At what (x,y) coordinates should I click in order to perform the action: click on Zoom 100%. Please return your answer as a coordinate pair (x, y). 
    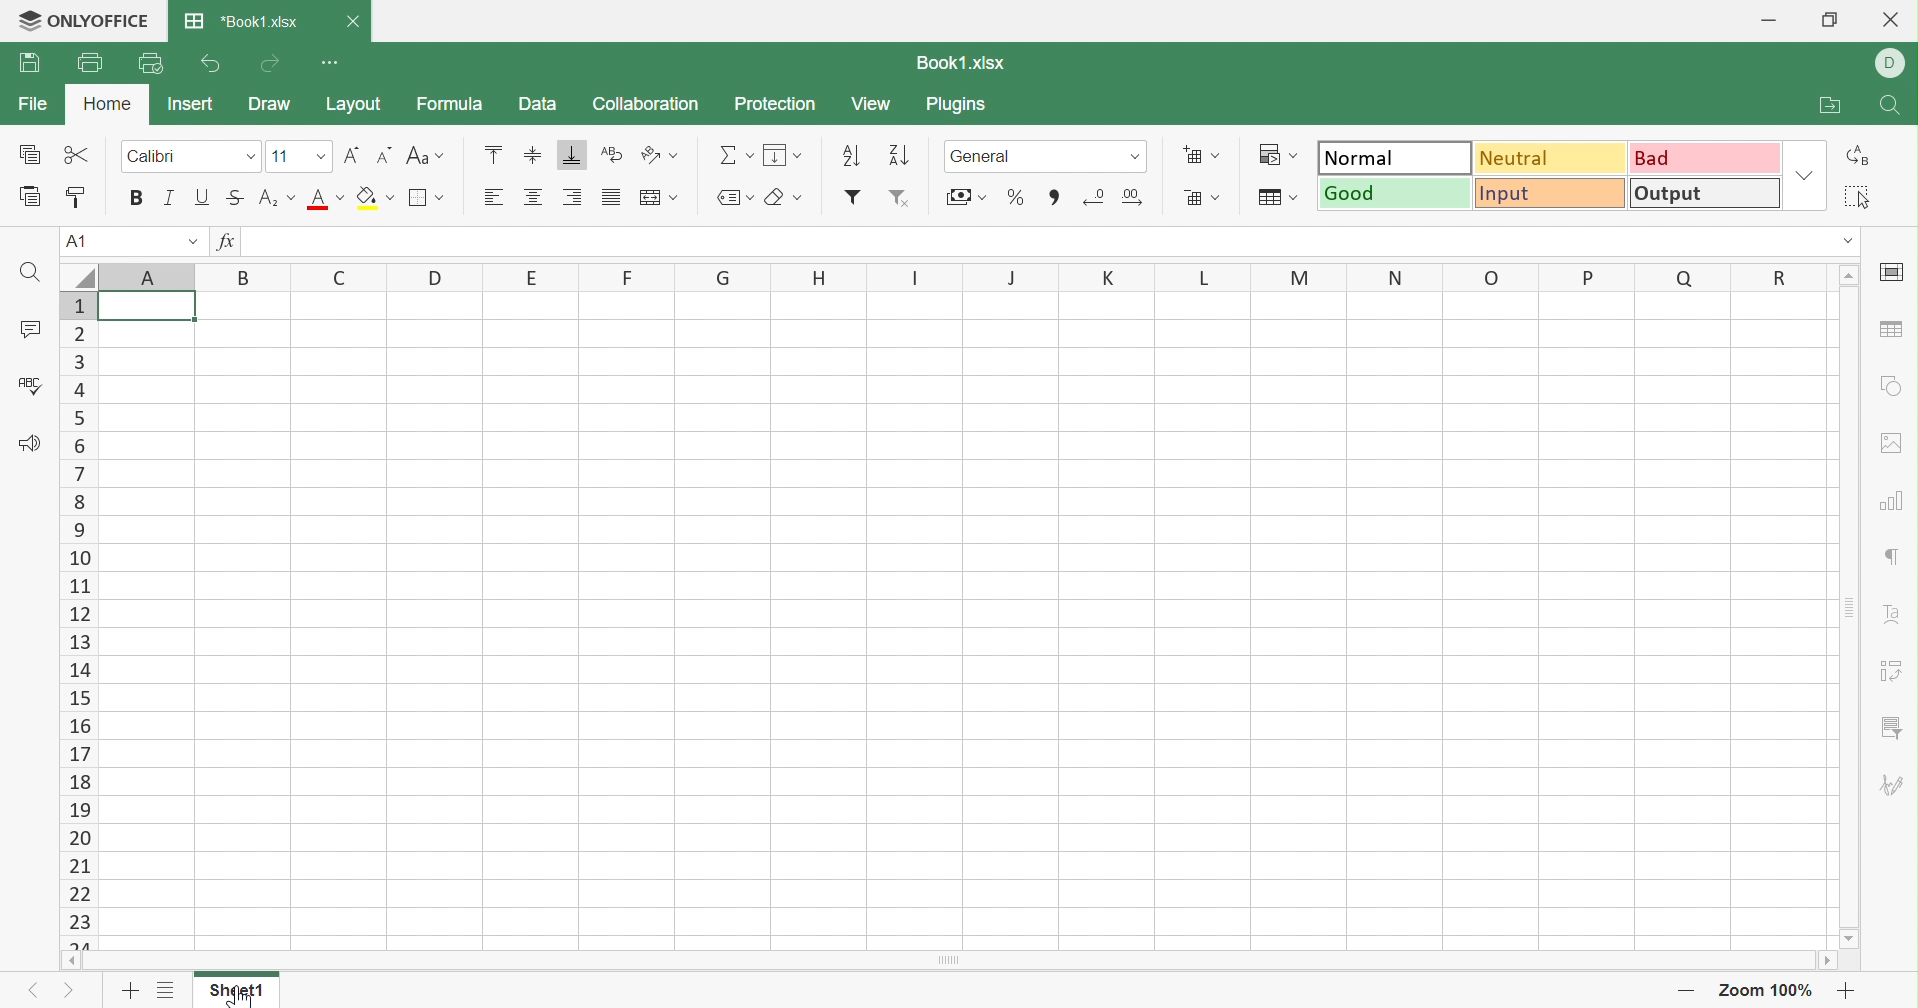
    Looking at the image, I should click on (1762, 988).